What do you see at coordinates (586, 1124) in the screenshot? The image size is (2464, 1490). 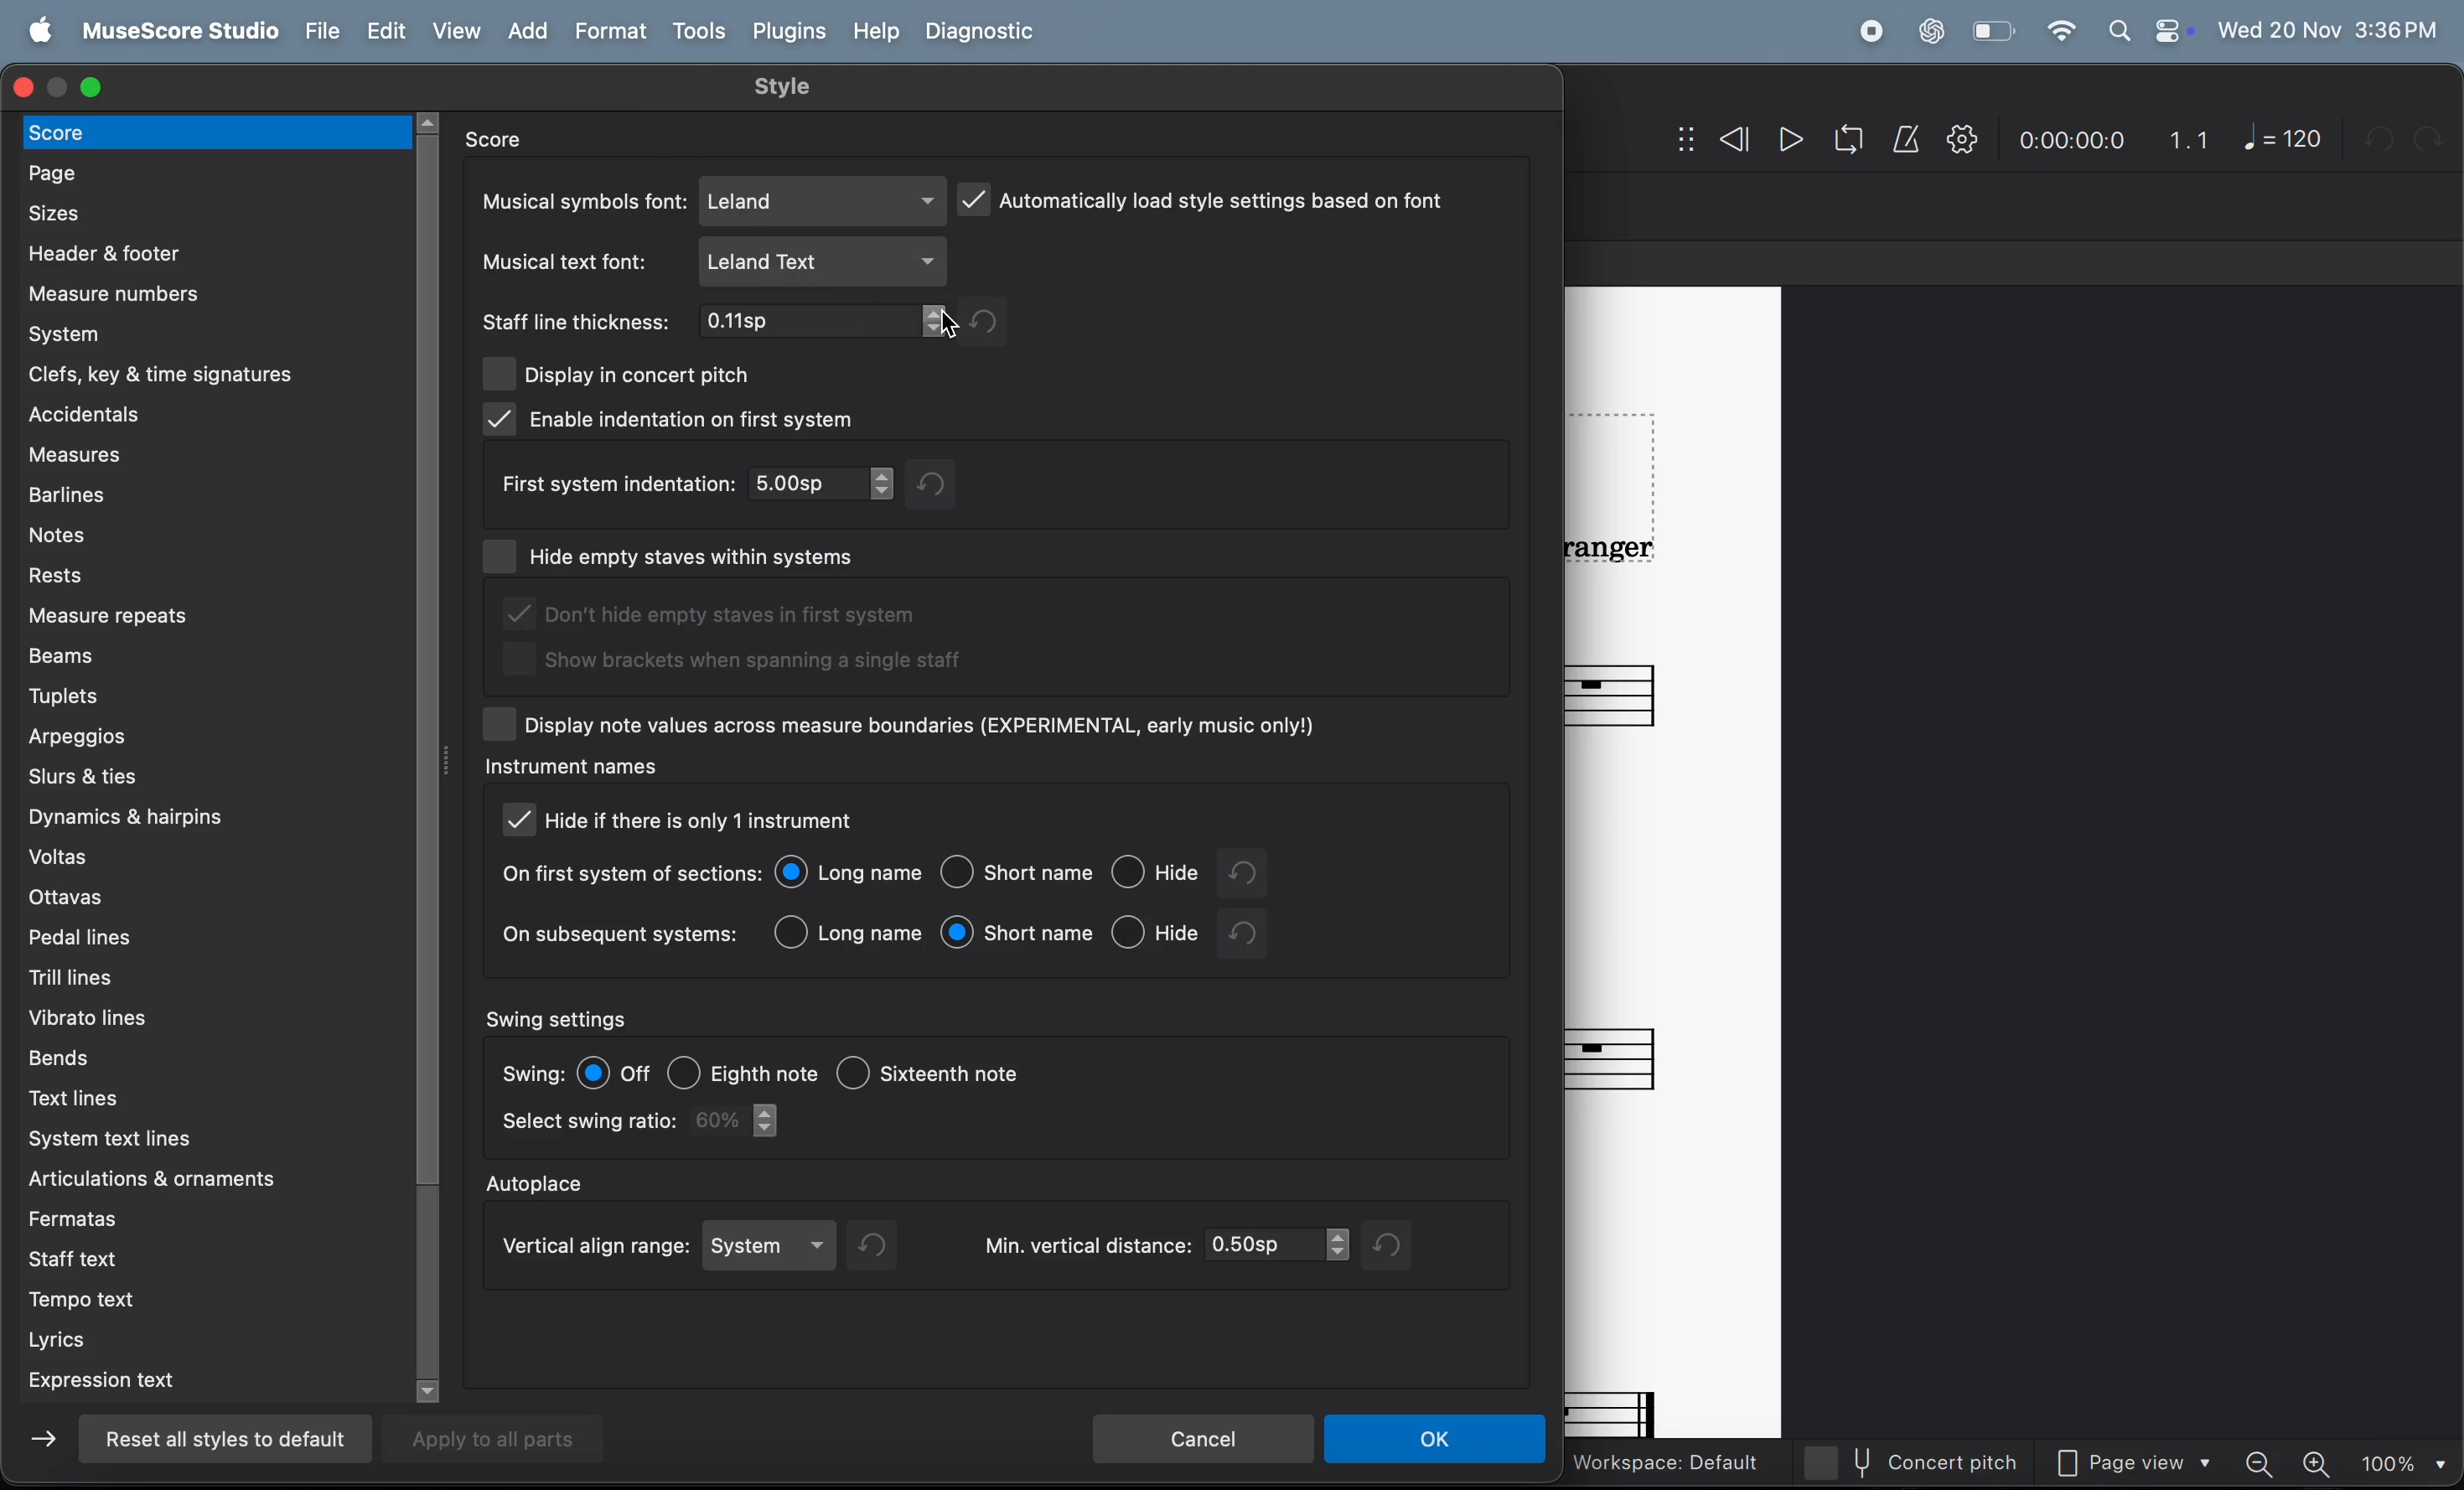 I see `select swing ratio` at bounding box center [586, 1124].